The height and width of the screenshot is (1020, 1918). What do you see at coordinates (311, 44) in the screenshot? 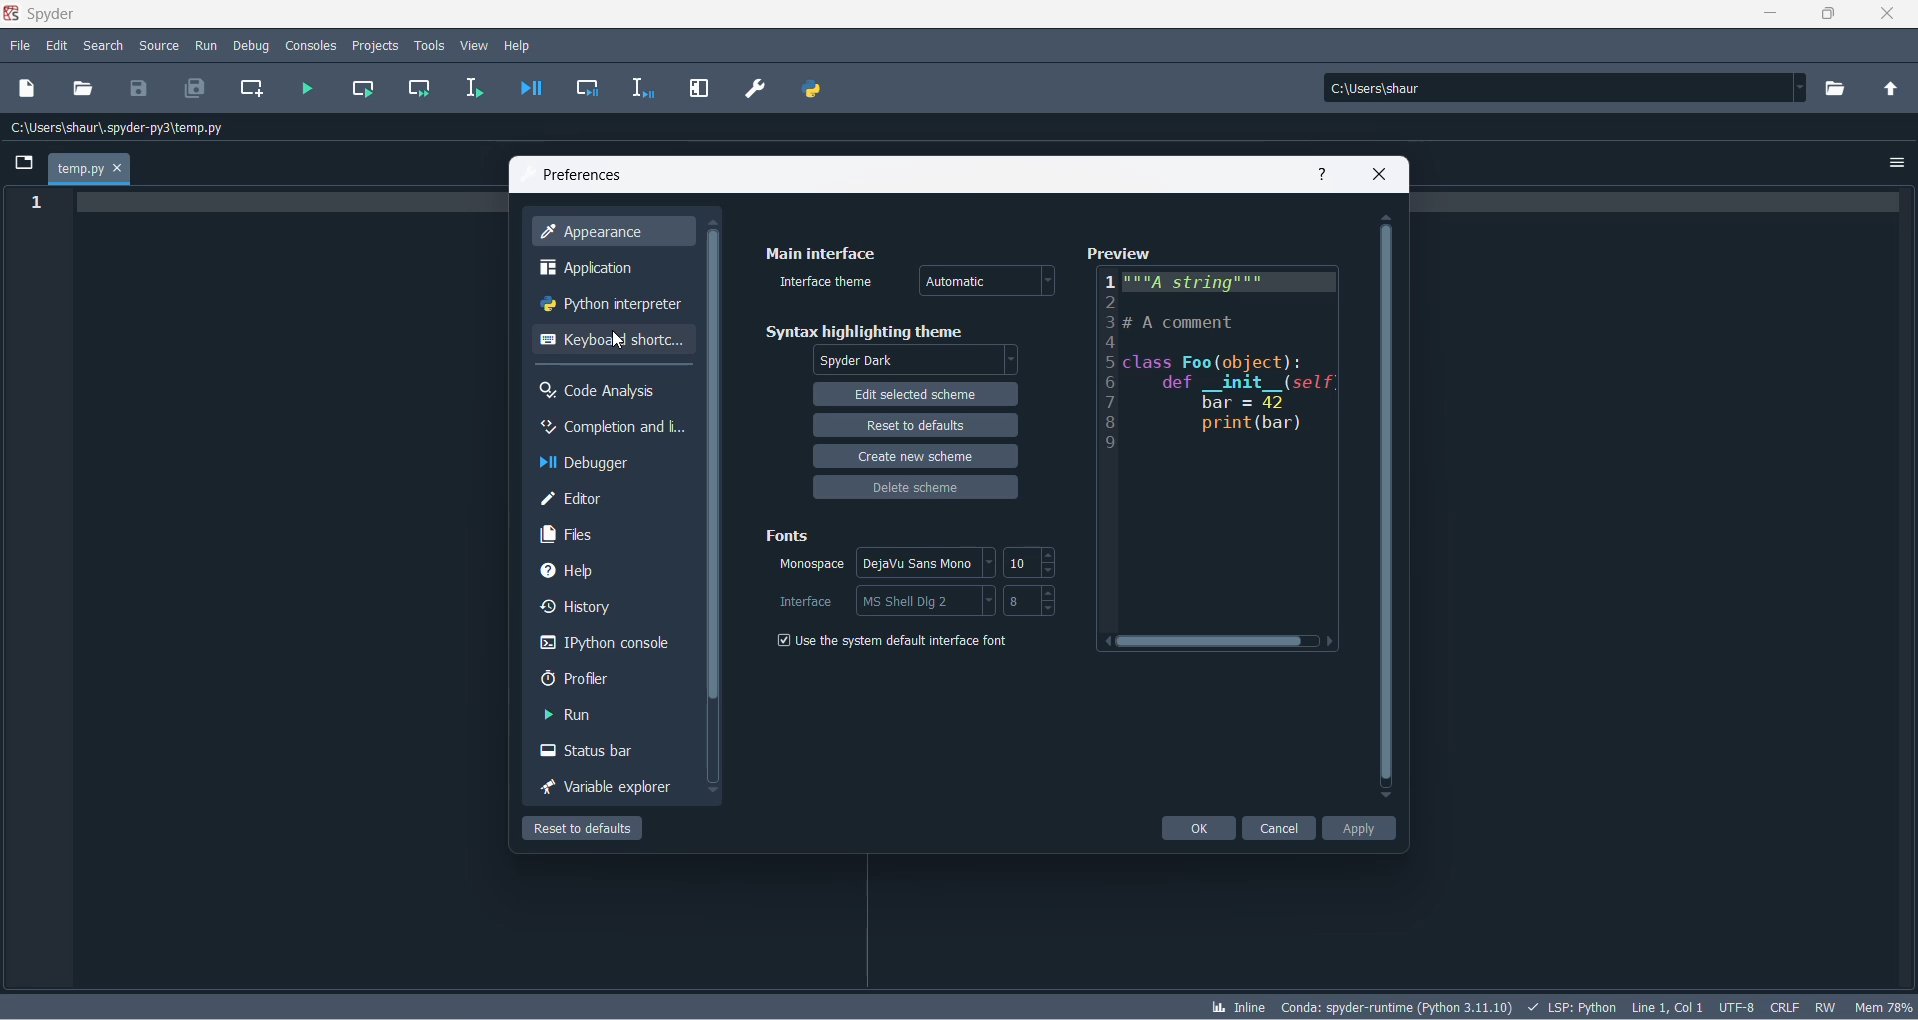
I see `consoles` at bounding box center [311, 44].